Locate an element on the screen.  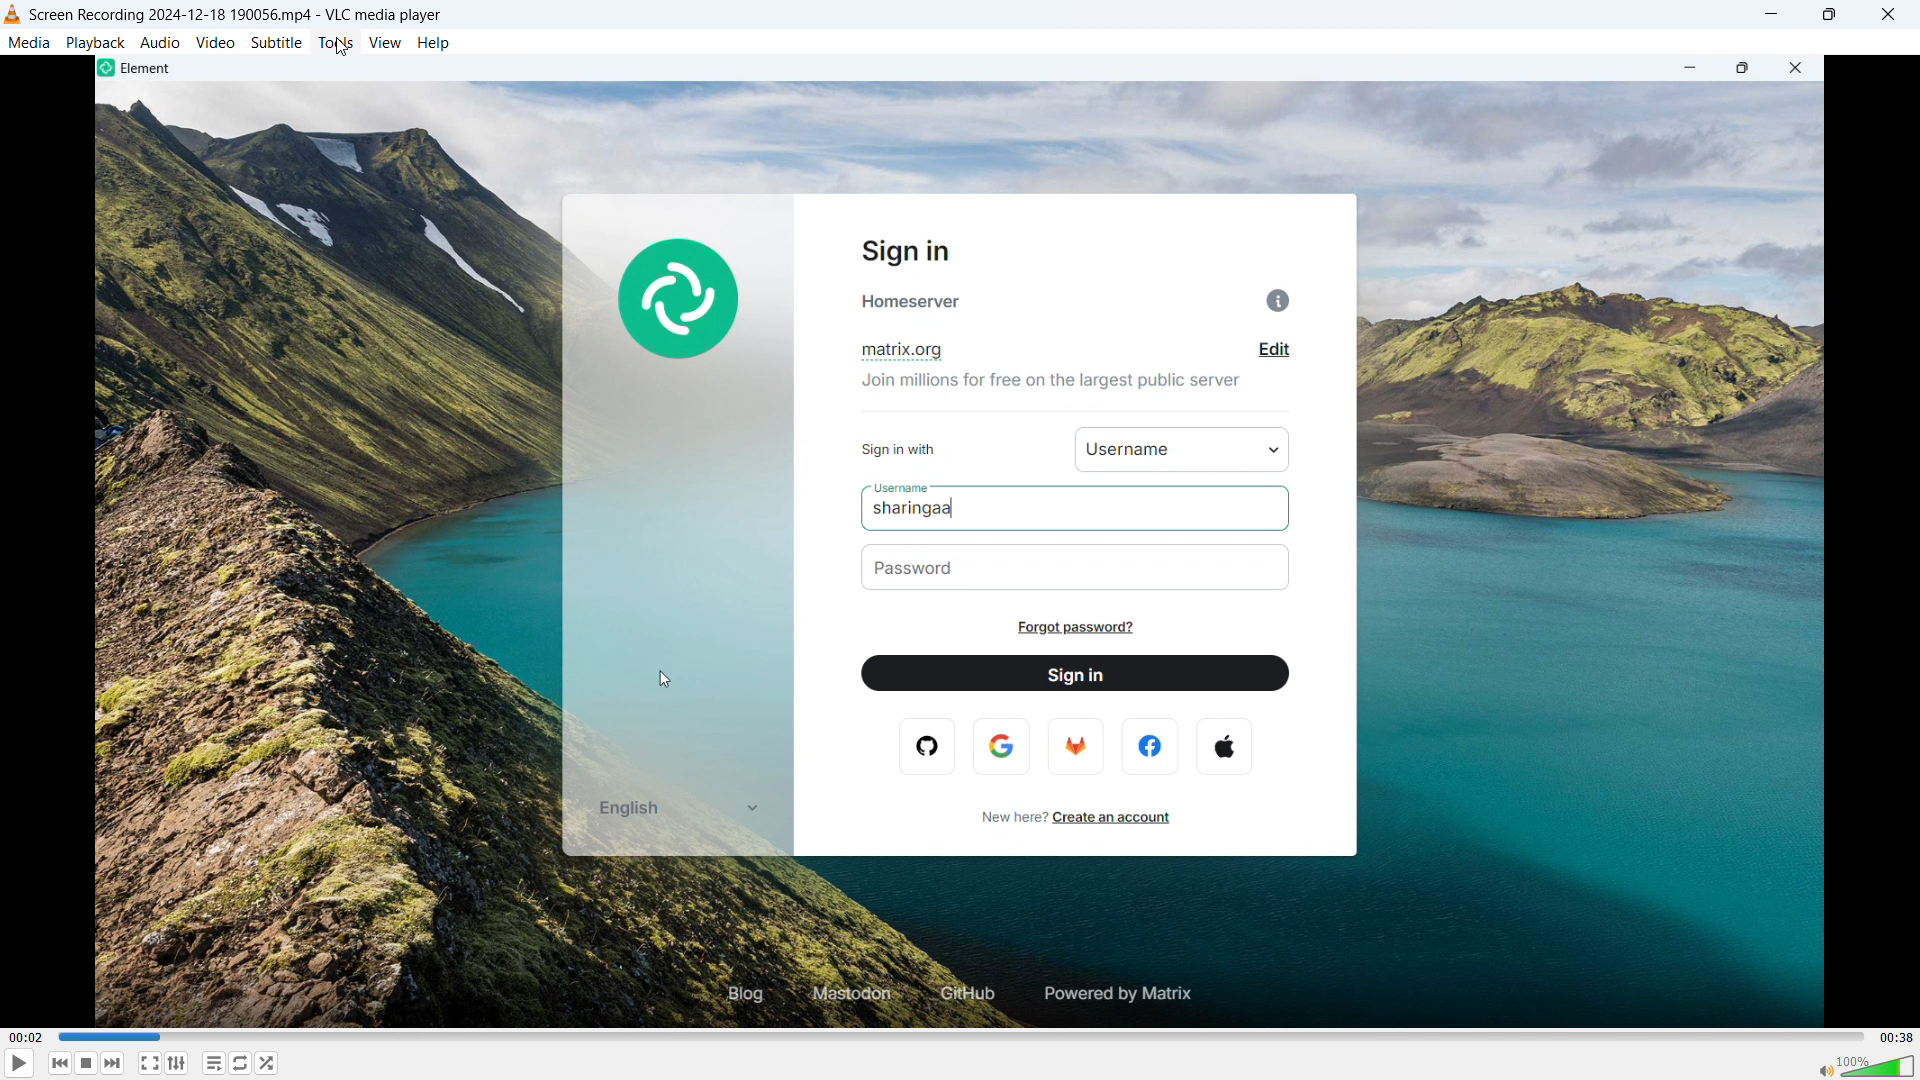
element logo is located at coordinates (671, 306).